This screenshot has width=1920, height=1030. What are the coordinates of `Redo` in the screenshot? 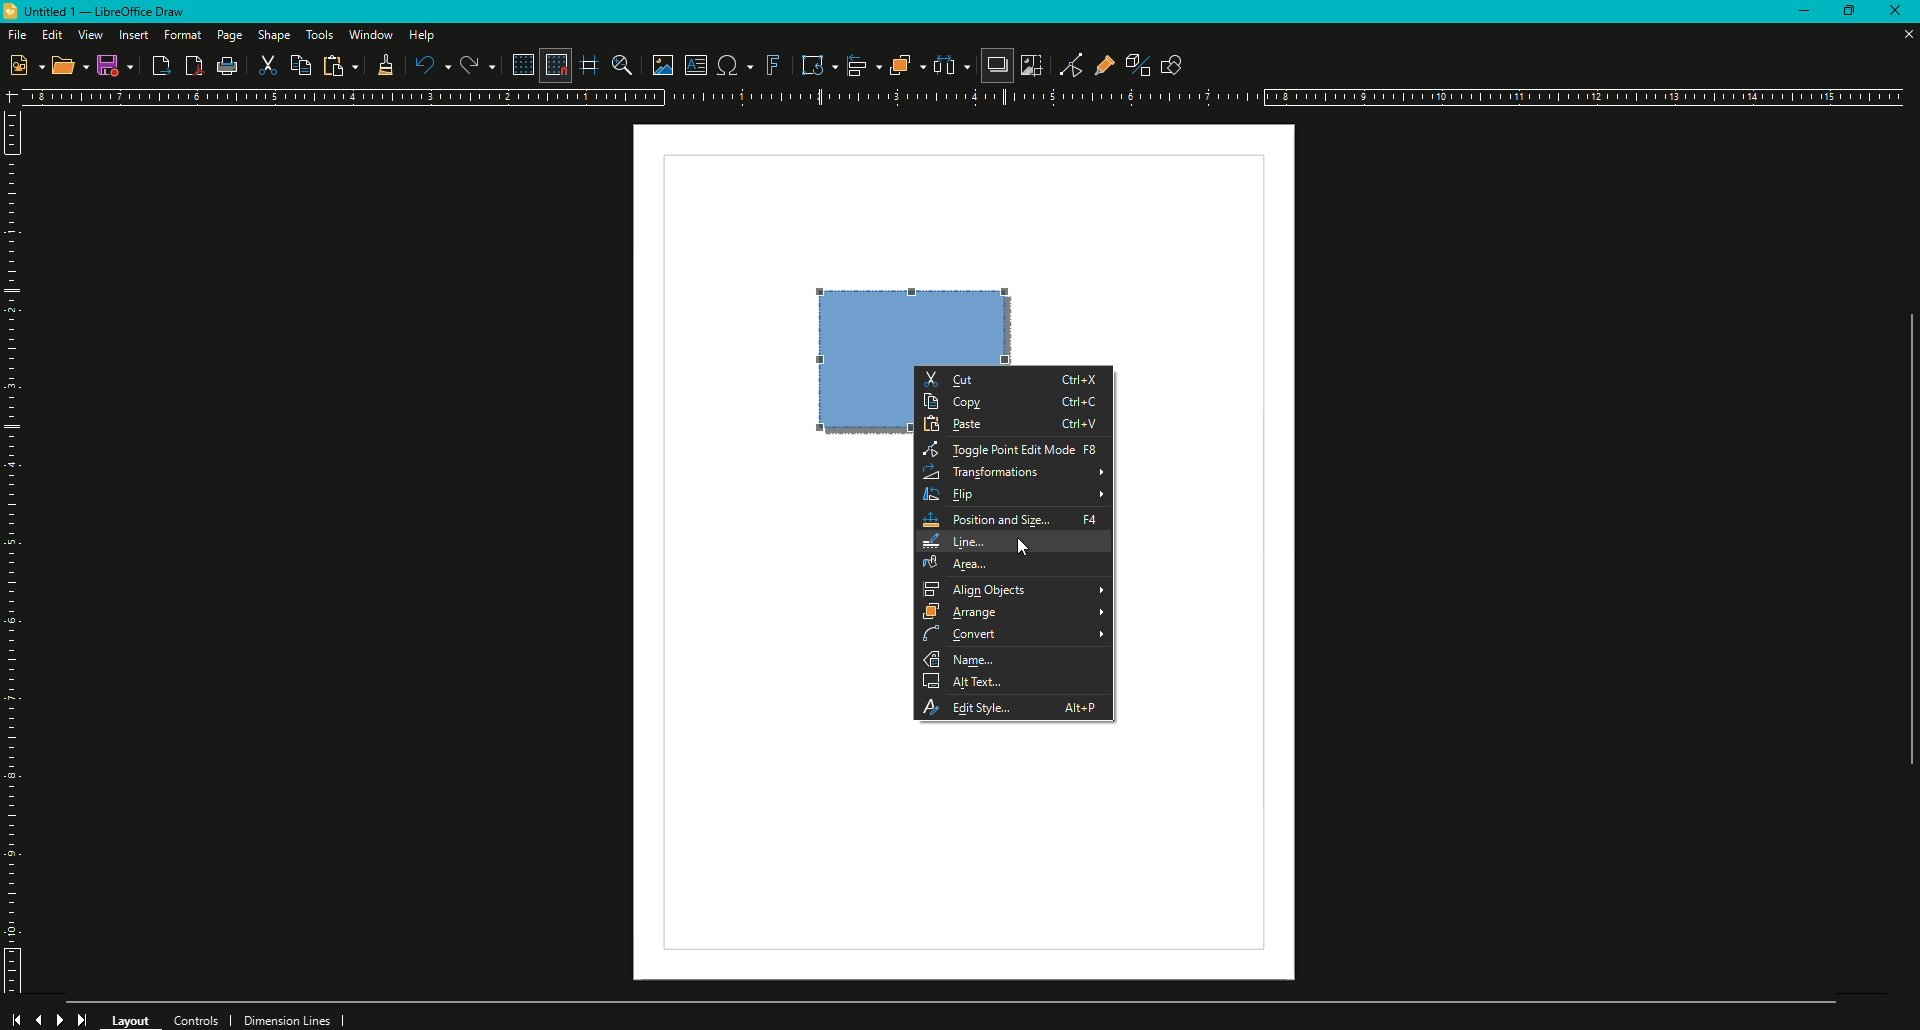 It's located at (476, 65).